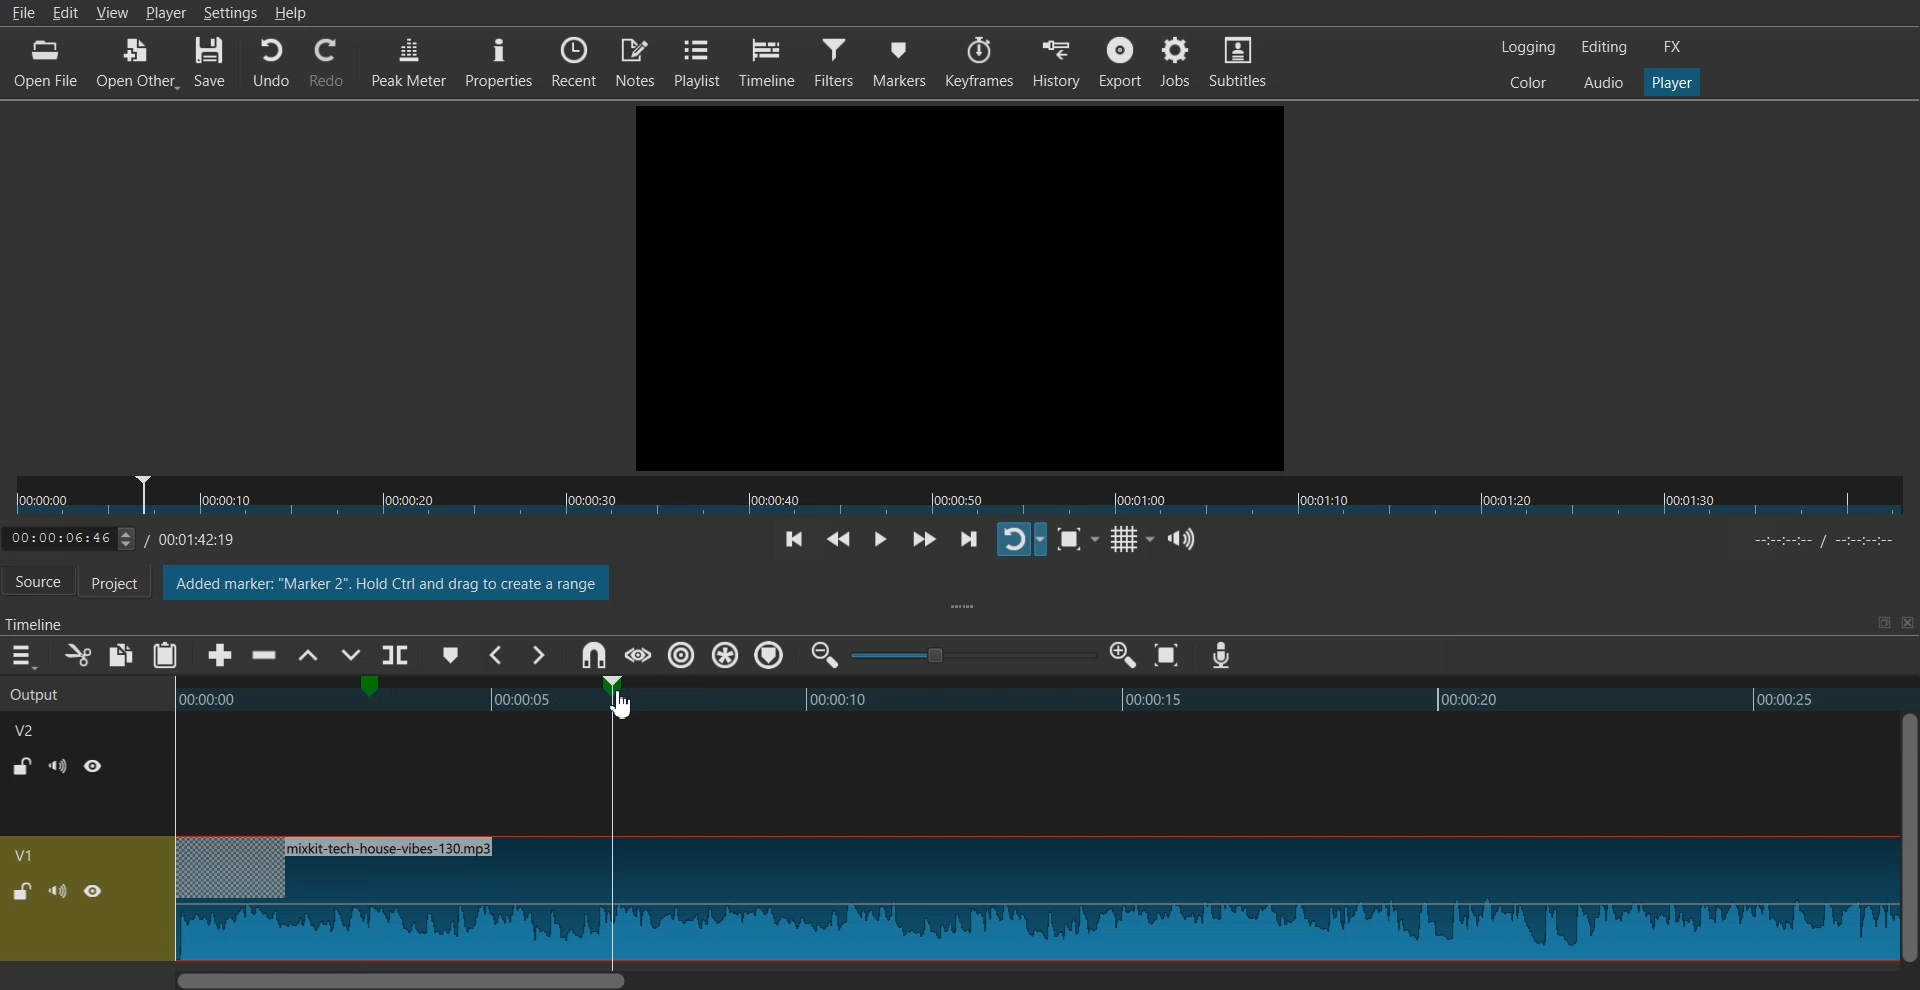 This screenshot has width=1920, height=990. I want to click on Toggle Zoom, so click(1072, 540).